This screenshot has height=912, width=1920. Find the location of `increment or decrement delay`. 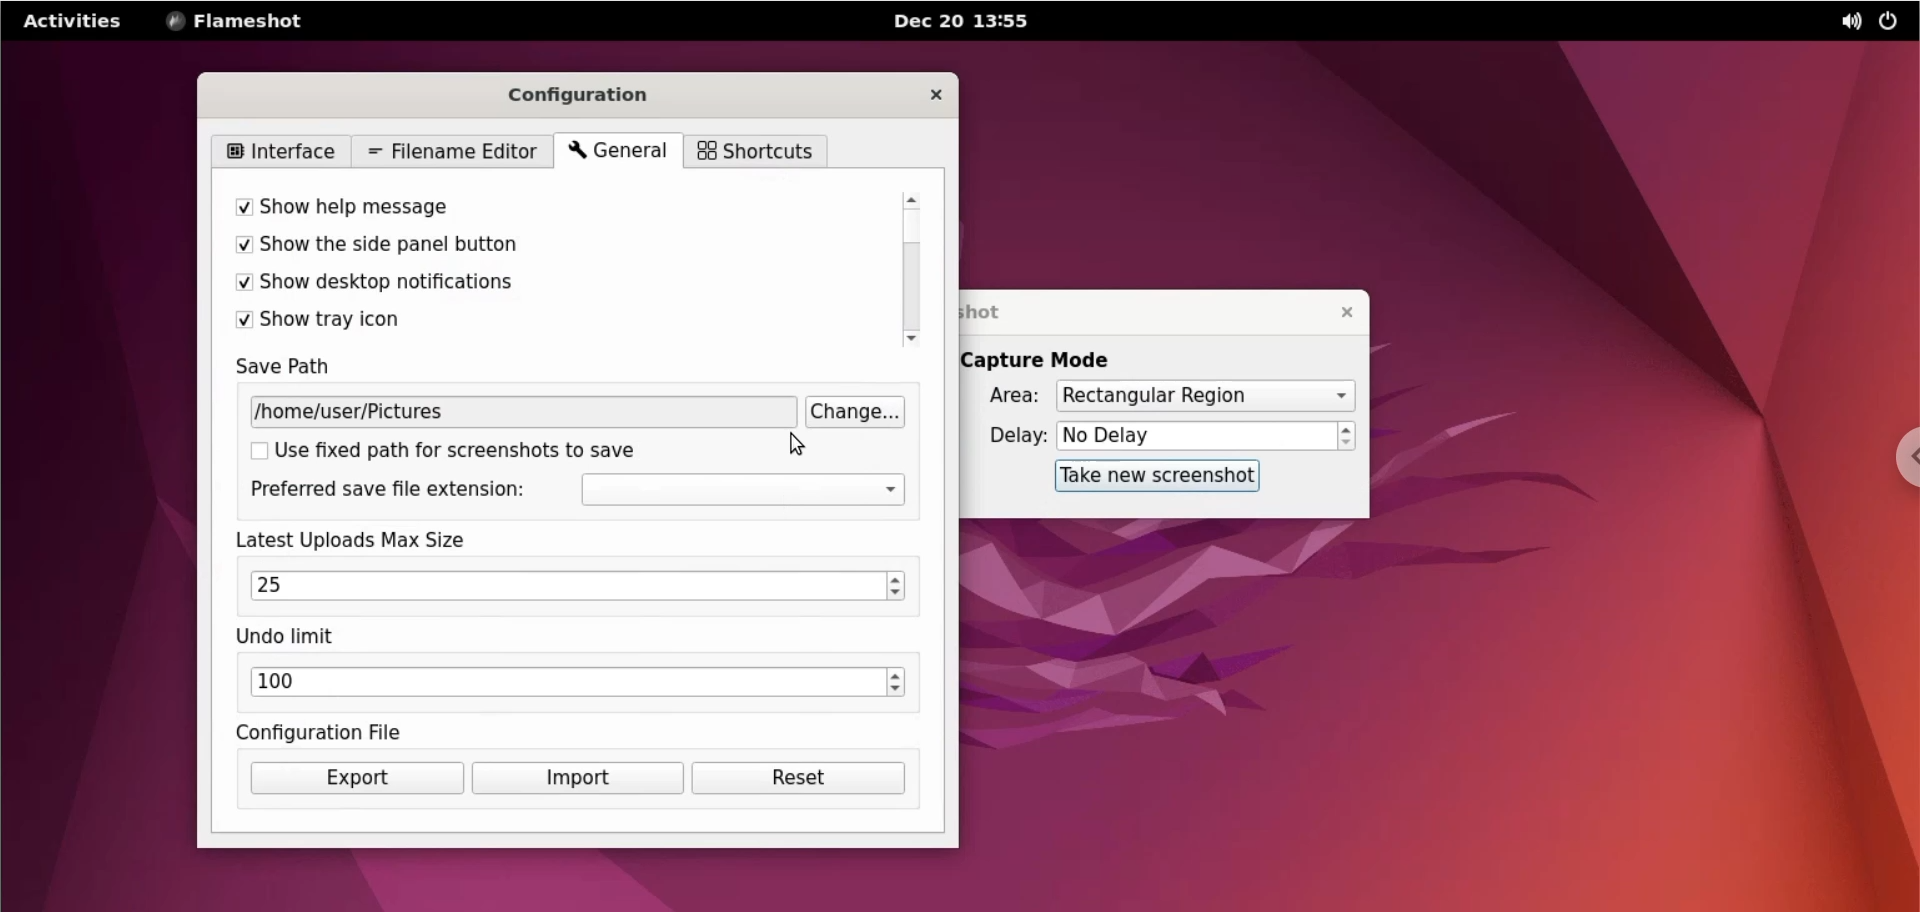

increment or decrement delay is located at coordinates (1349, 436).